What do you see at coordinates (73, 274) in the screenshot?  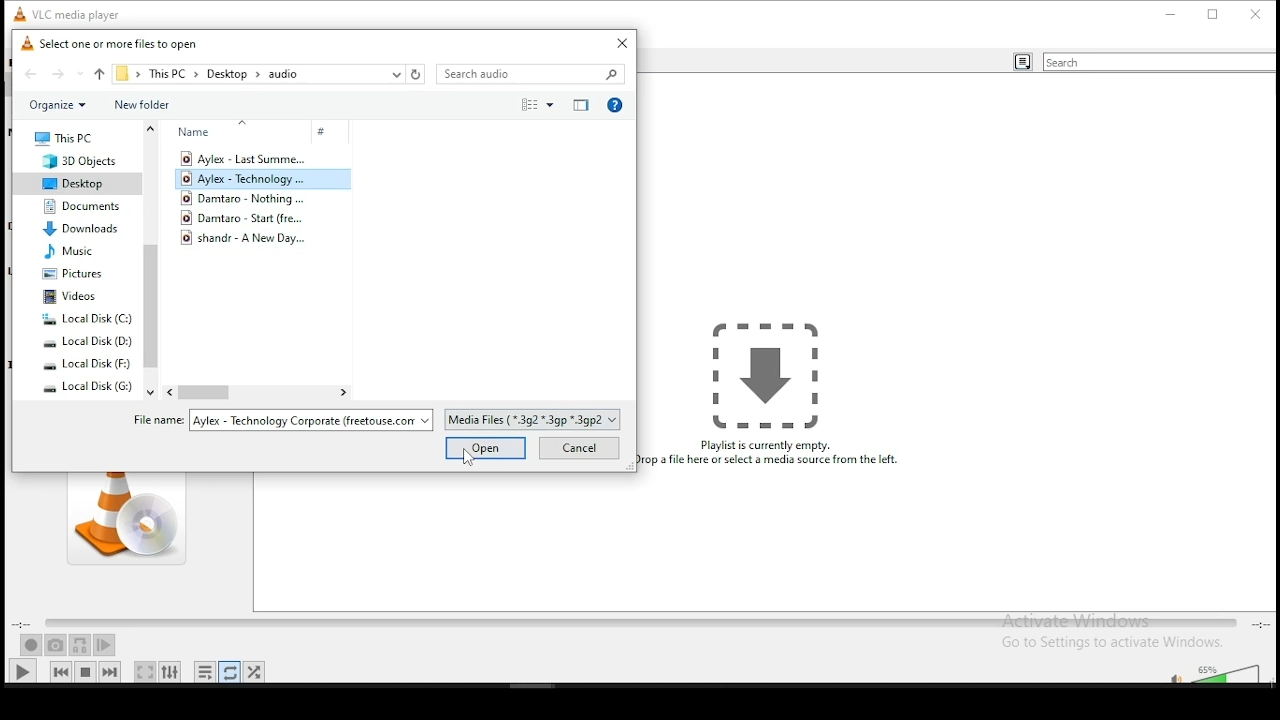 I see `pictures` at bounding box center [73, 274].